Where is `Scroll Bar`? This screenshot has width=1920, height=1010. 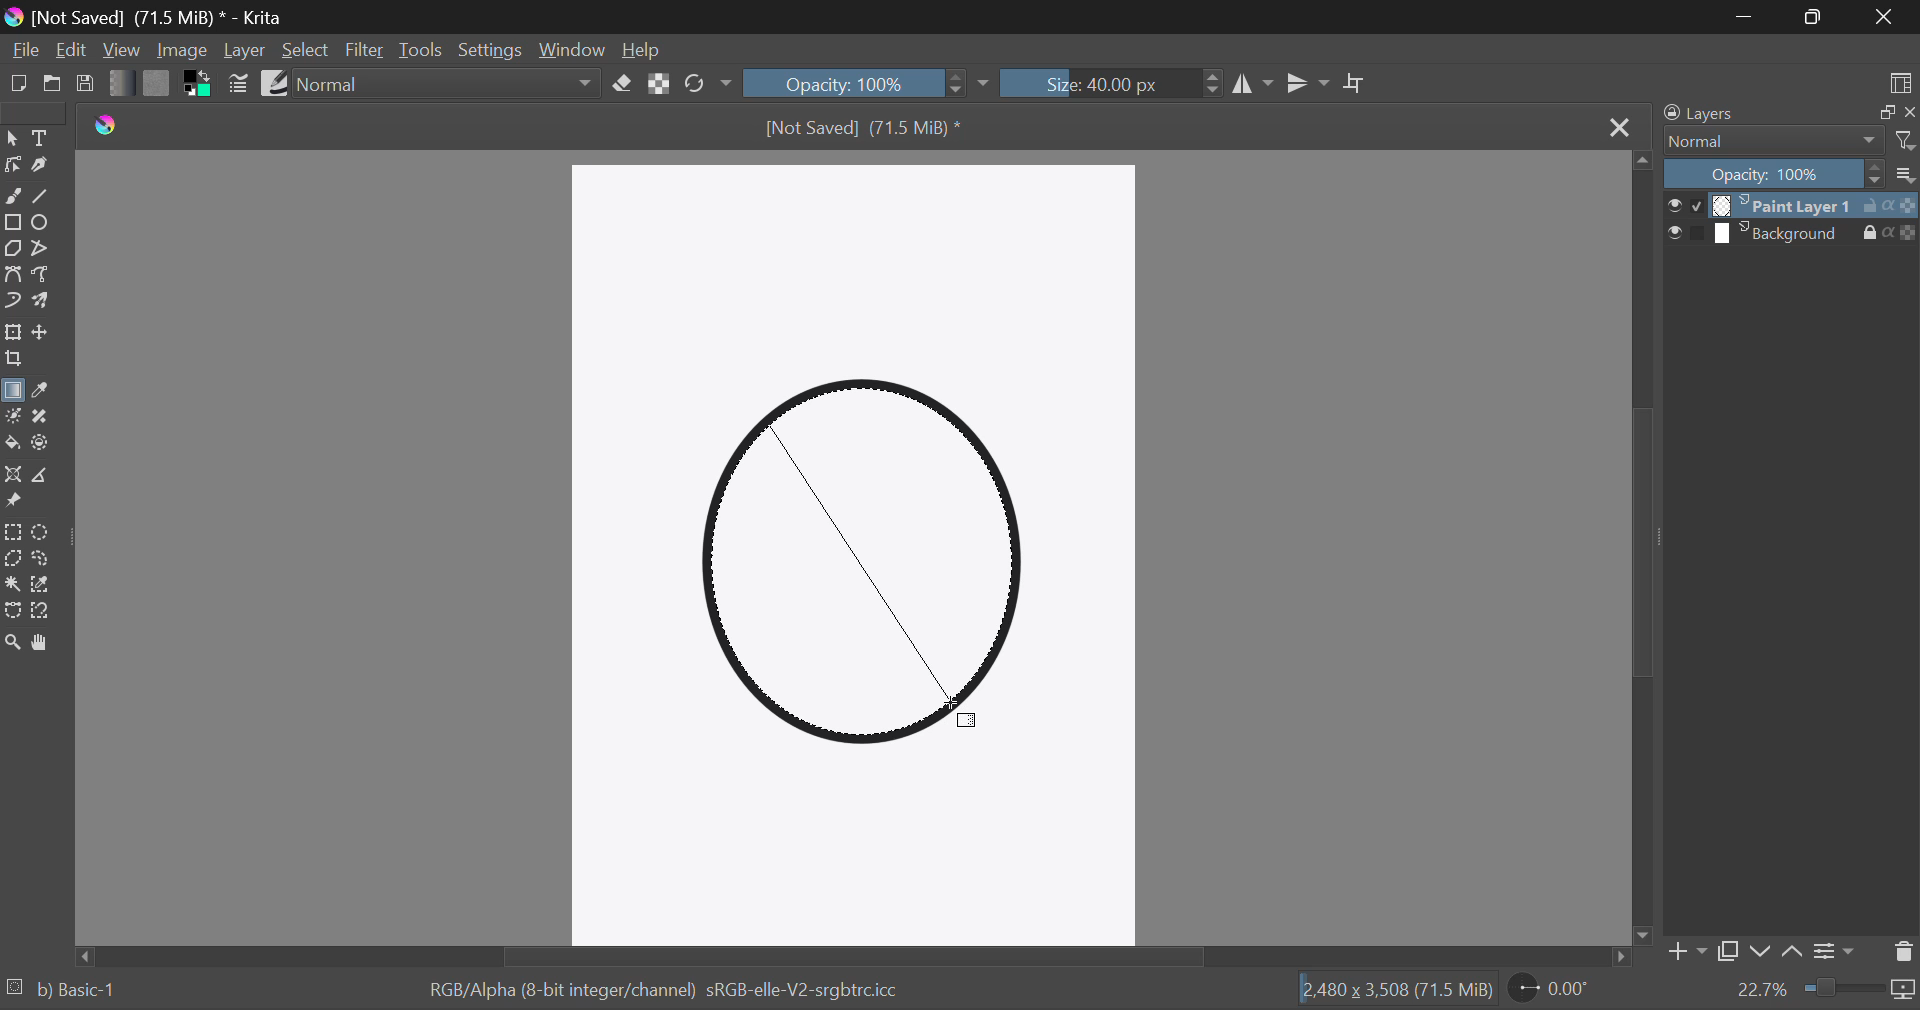
Scroll Bar is located at coordinates (851, 959).